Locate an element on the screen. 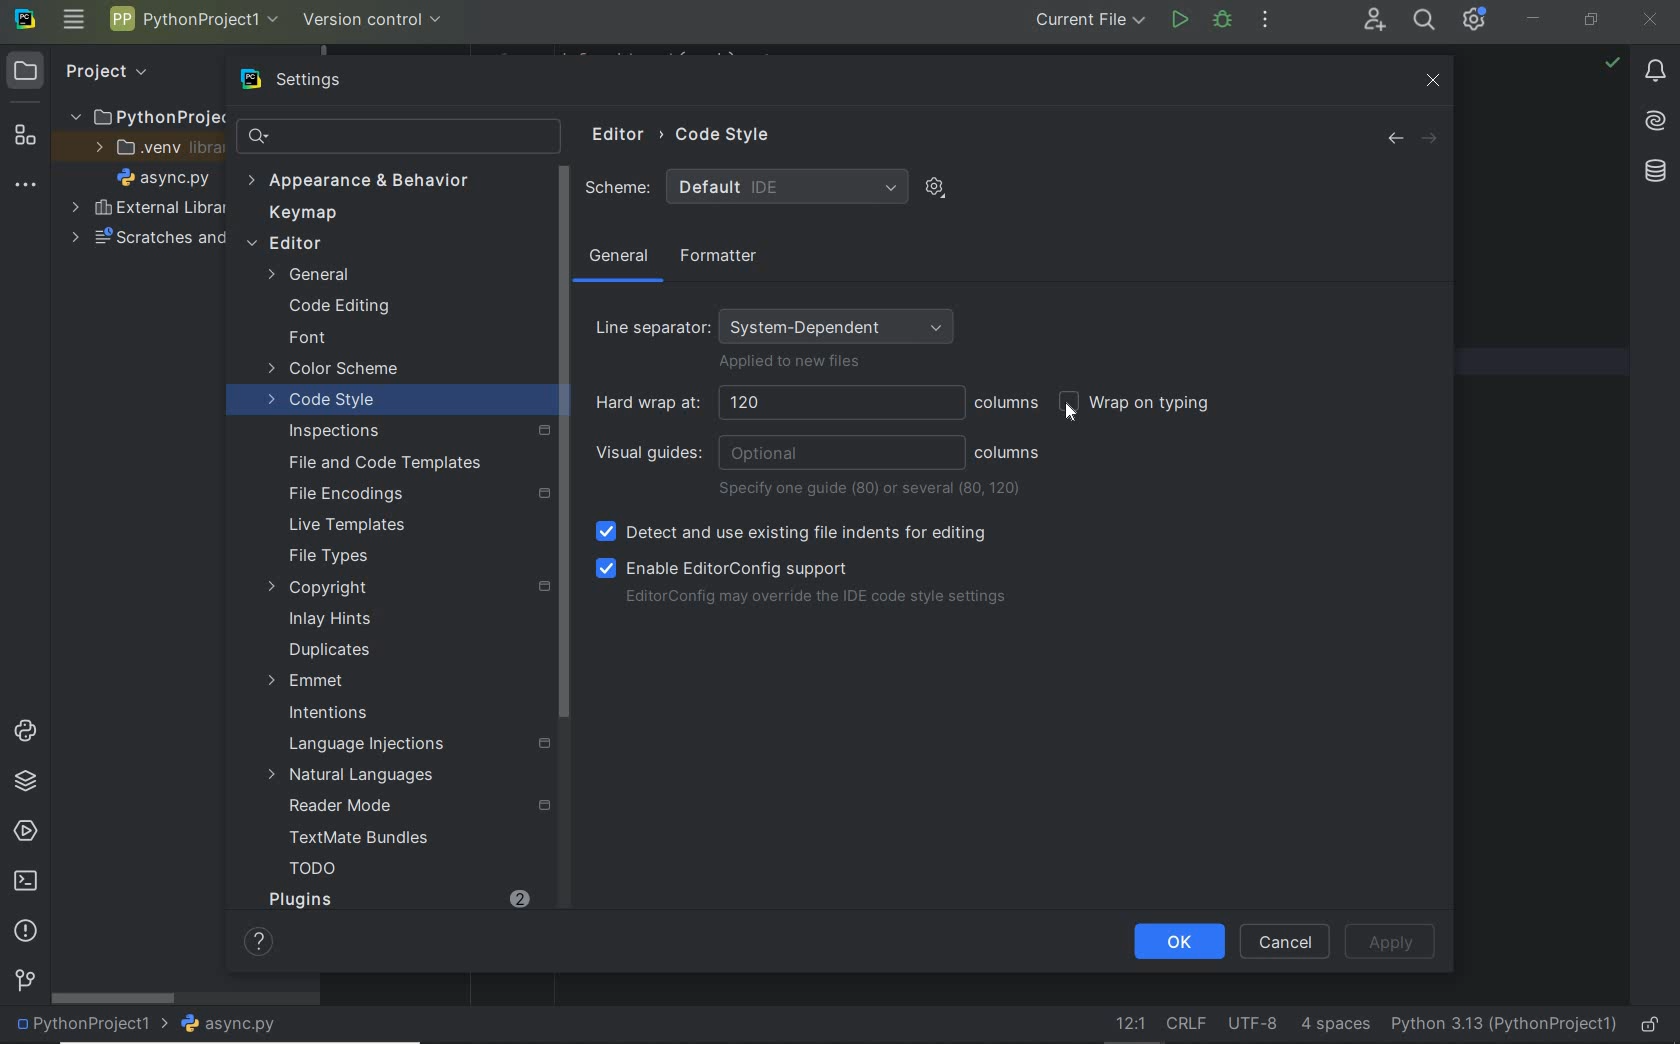  close is located at coordinates (1434, 79).